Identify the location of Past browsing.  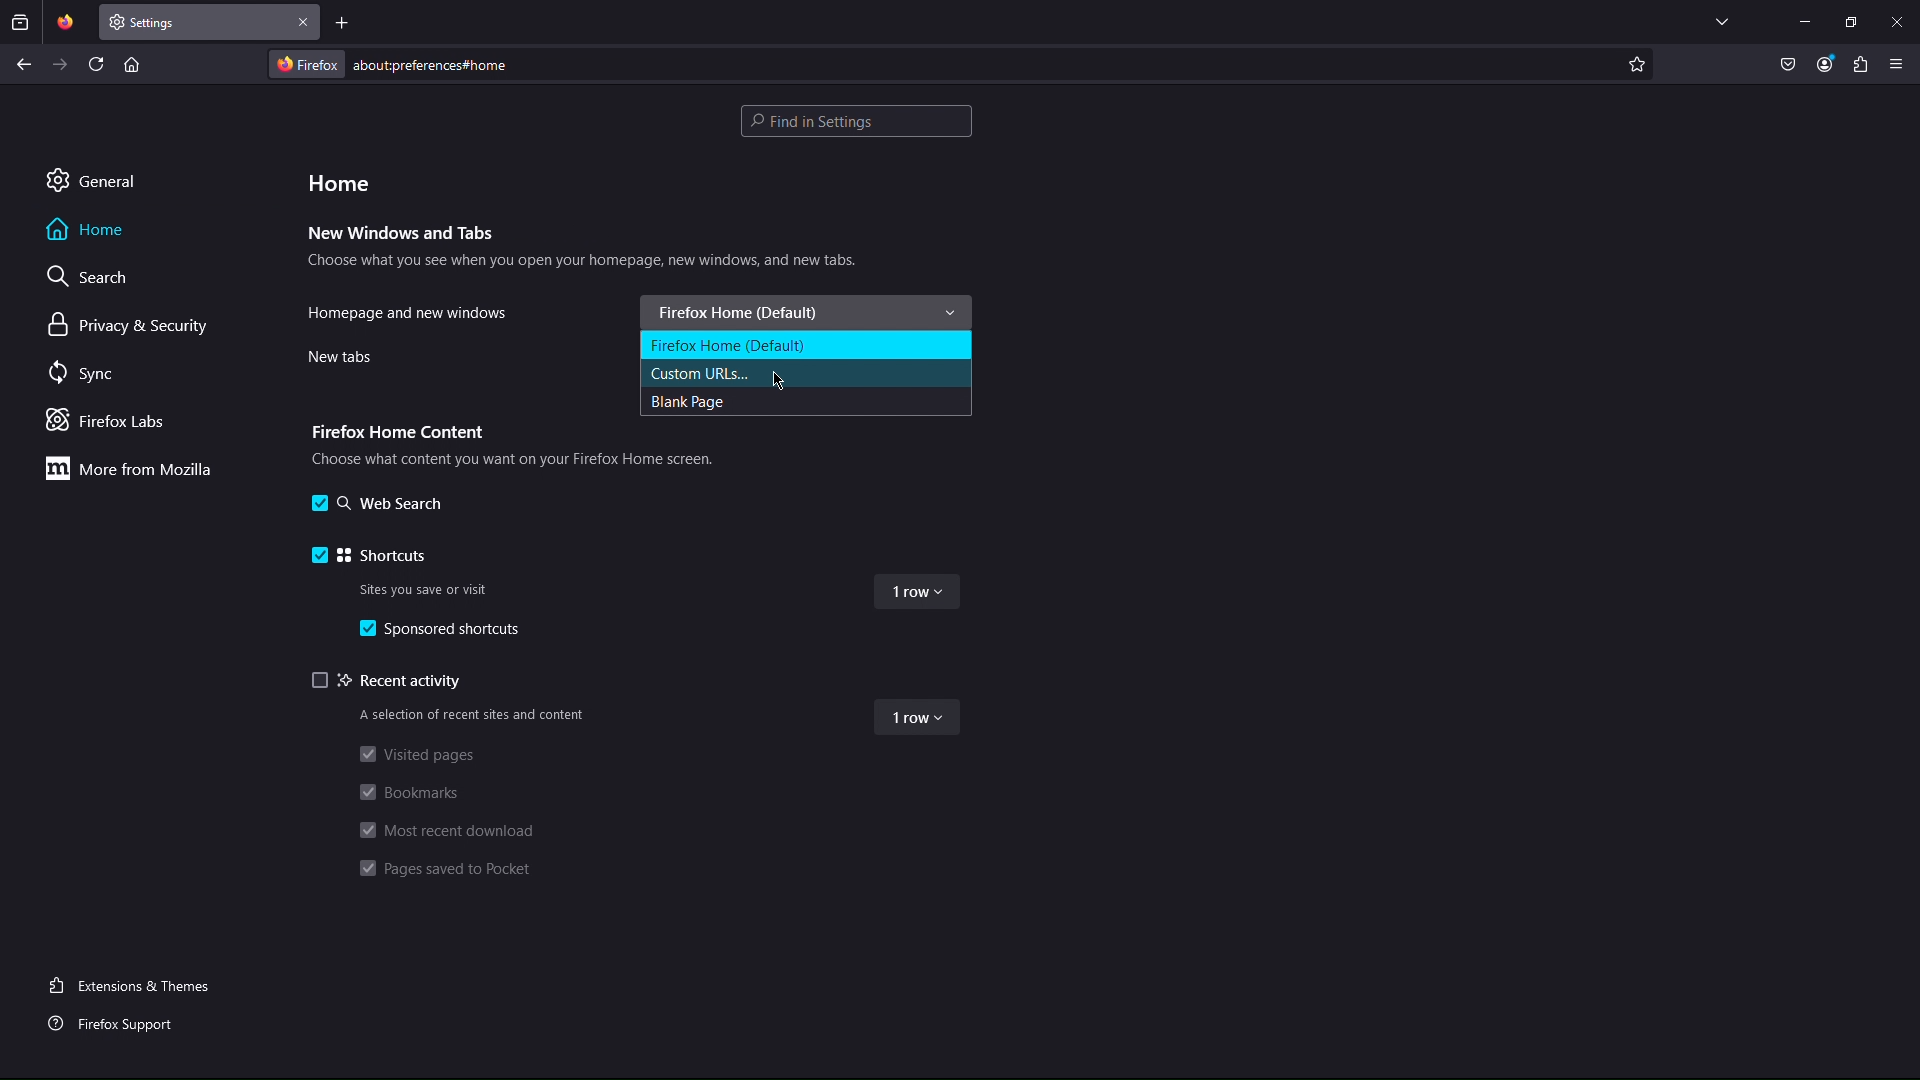
(20, 22).